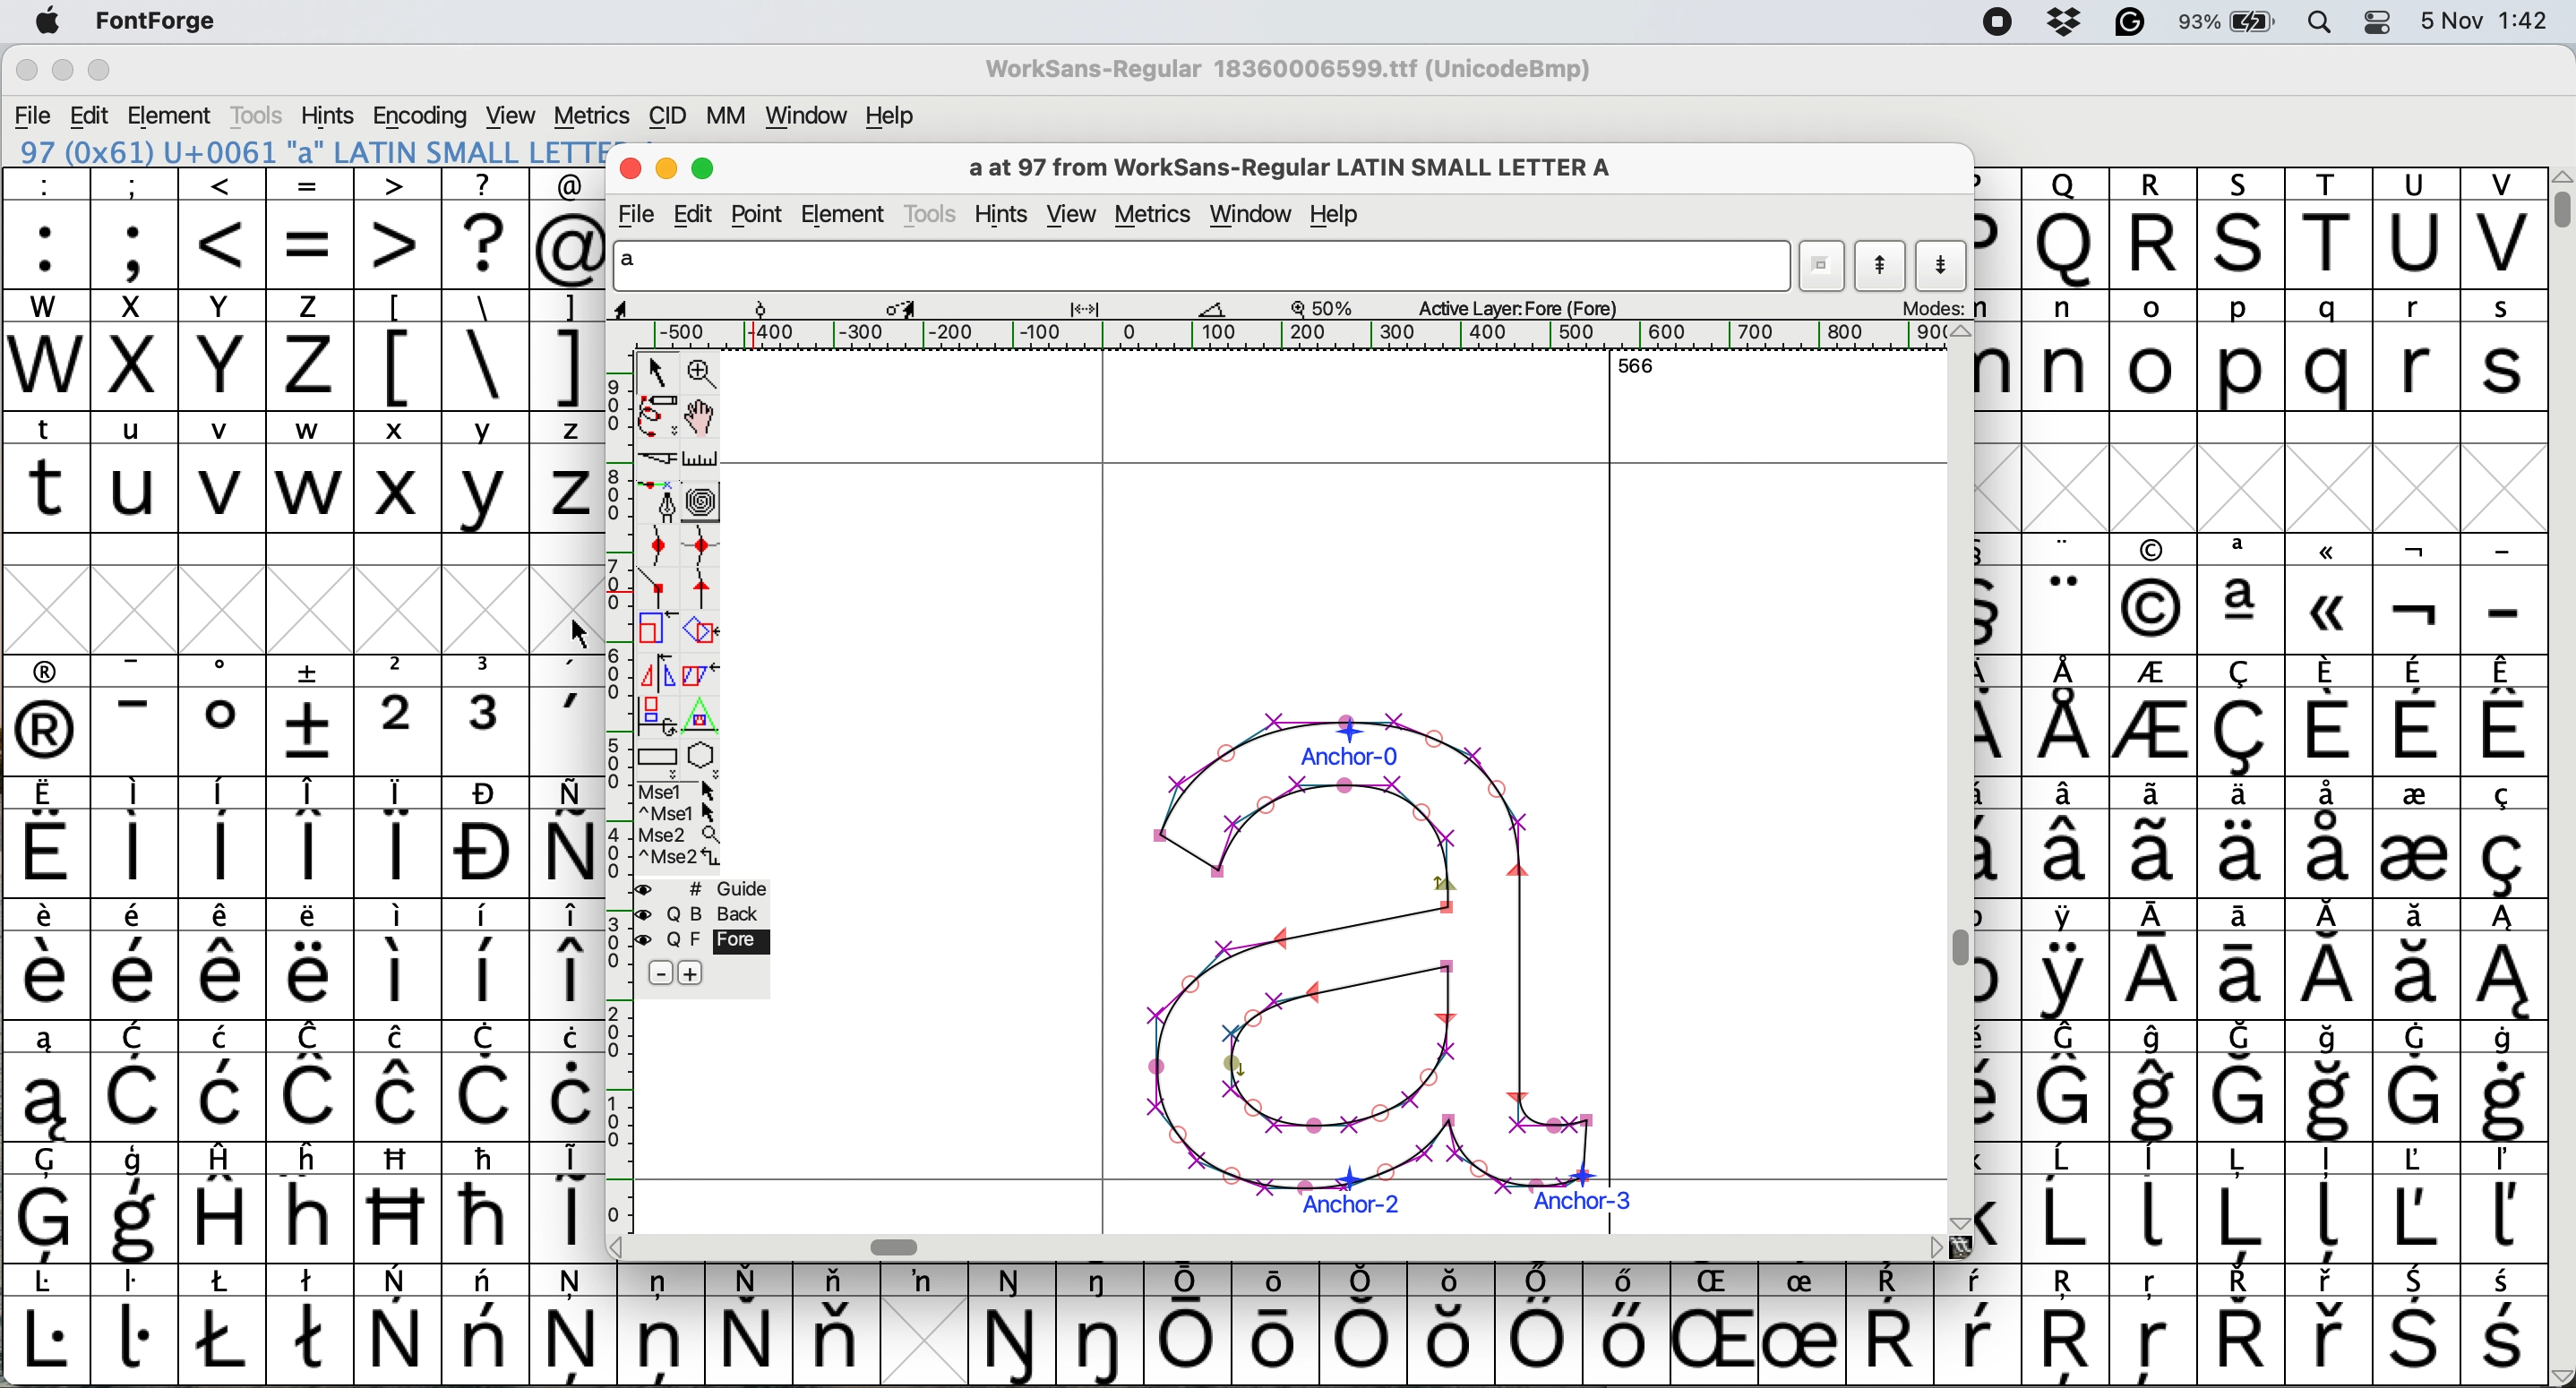 This screenshot has width=2576, height=1388. I want to click on , so click(2152, 595).